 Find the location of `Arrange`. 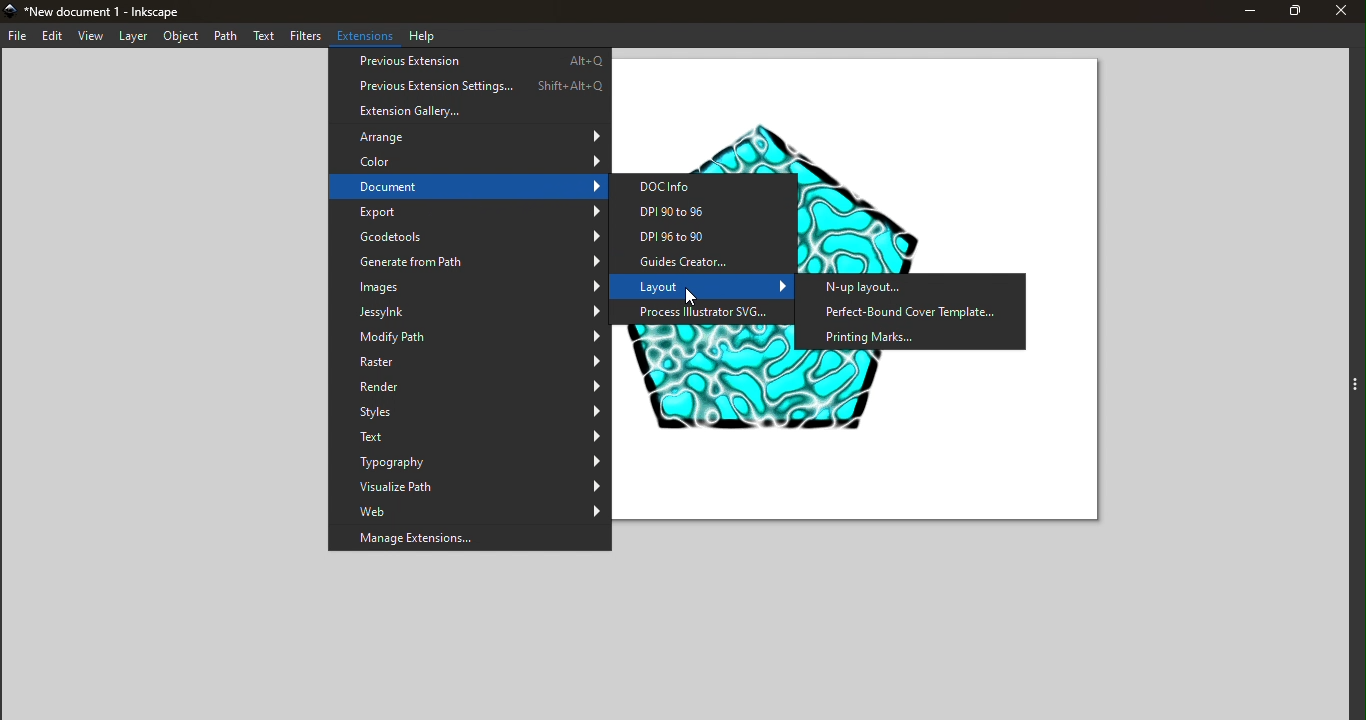

Arrange is located at coordinates (468, 137).